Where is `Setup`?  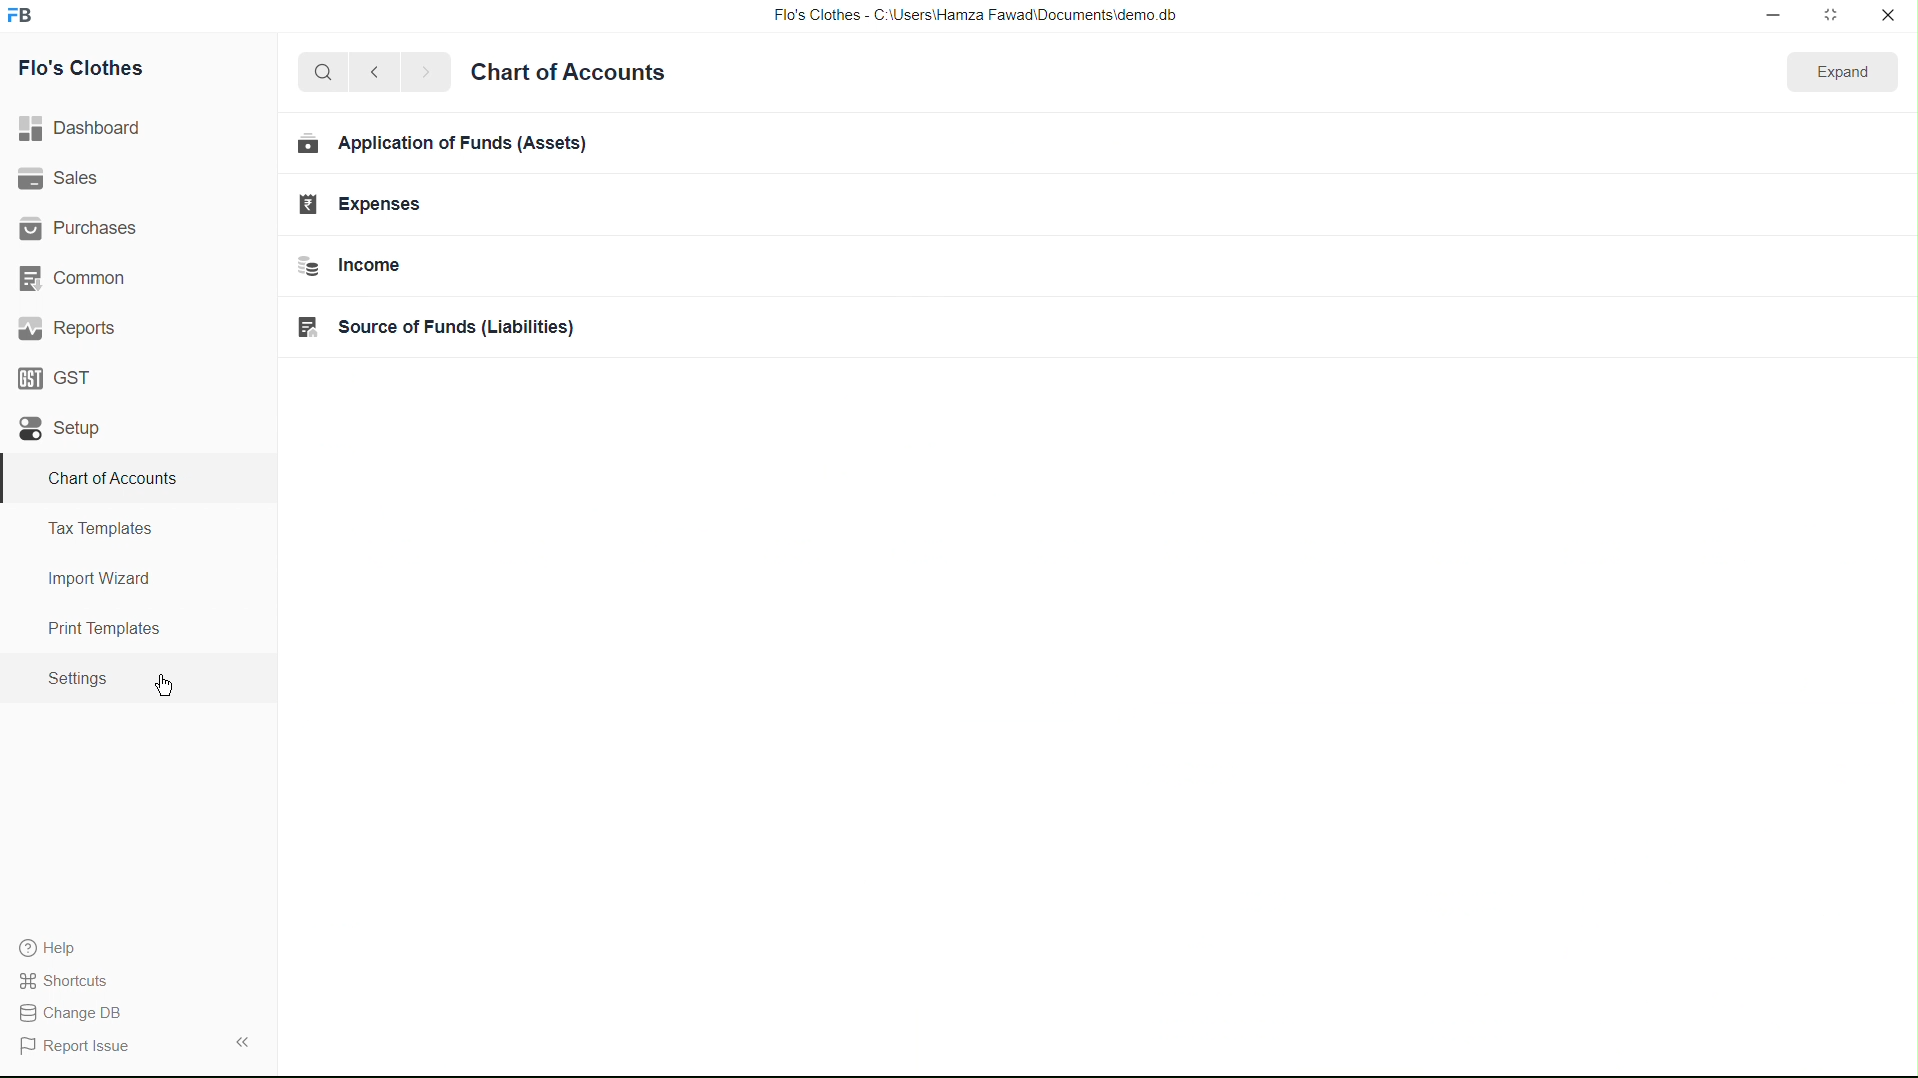
Setup is located at coordinates (65, 429).